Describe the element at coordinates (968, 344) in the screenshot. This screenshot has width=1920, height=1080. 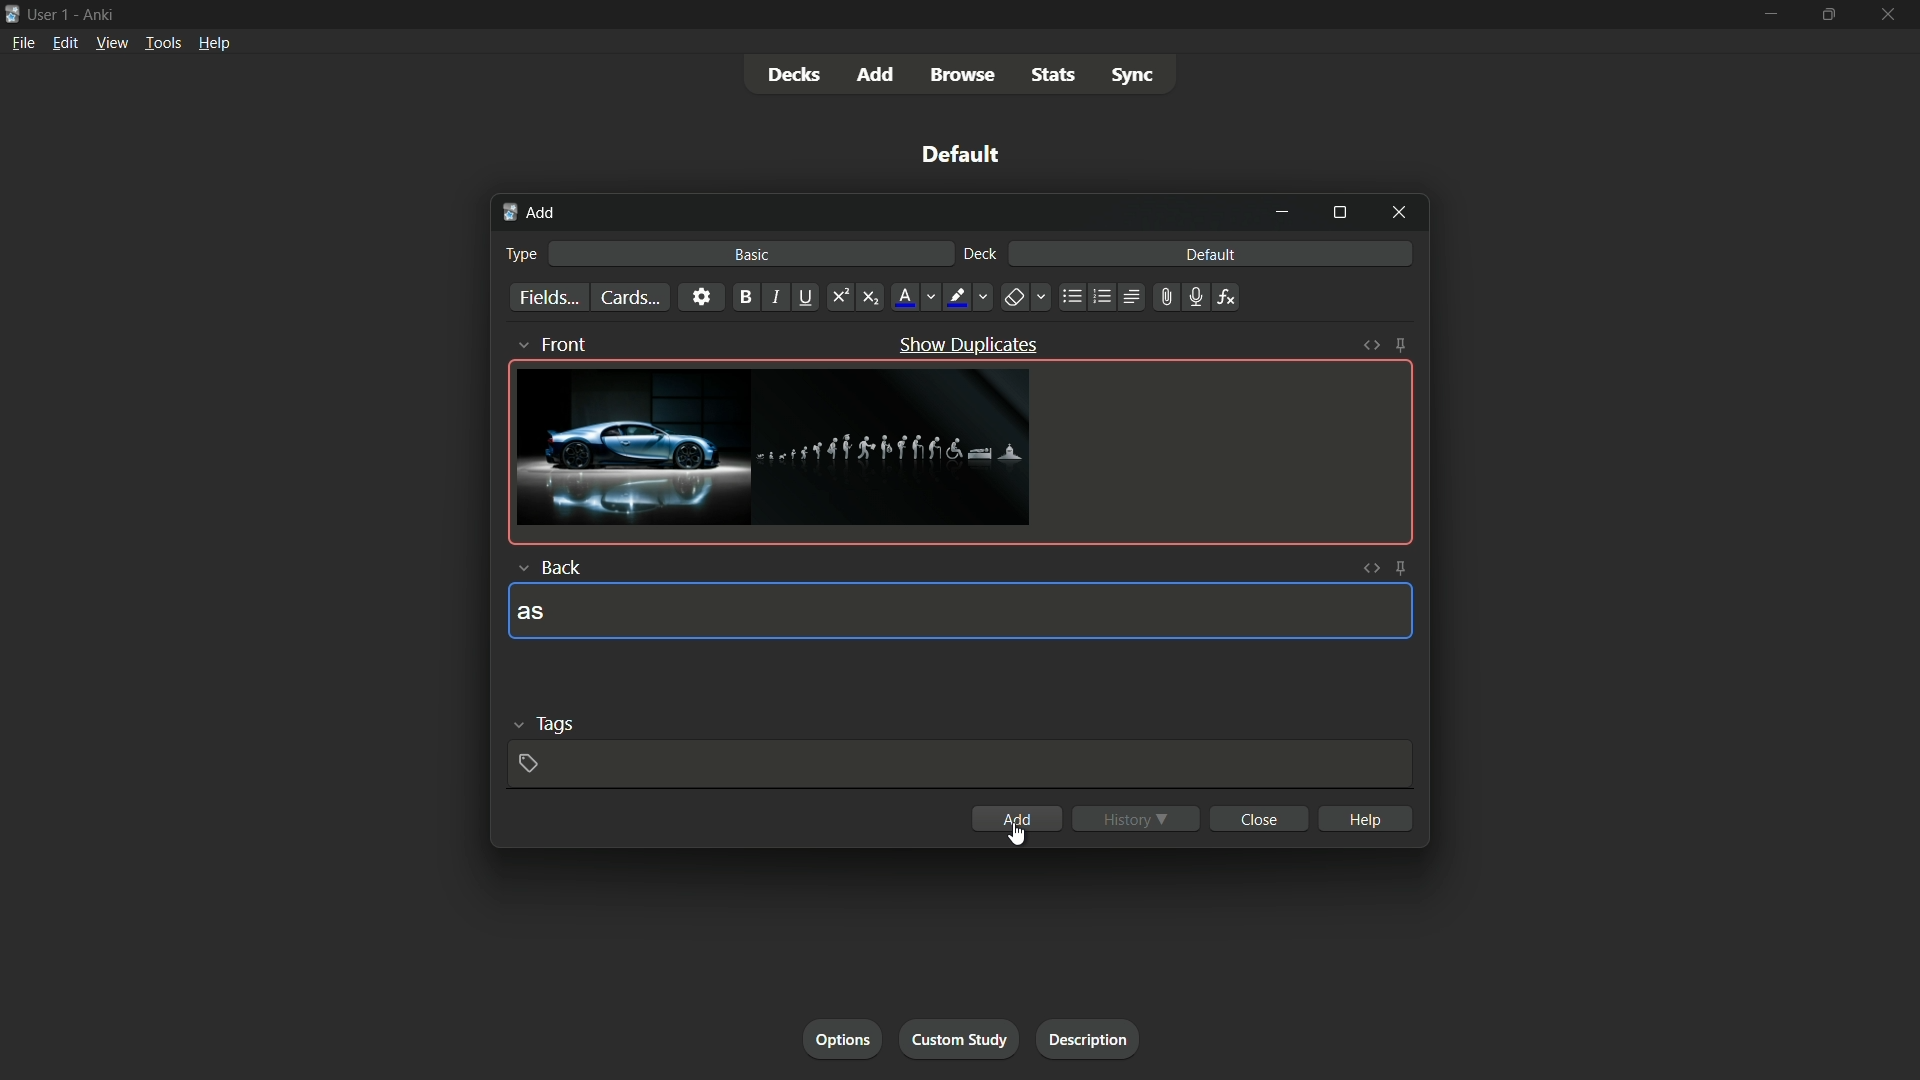
I see `Show Duplicates` at that location.